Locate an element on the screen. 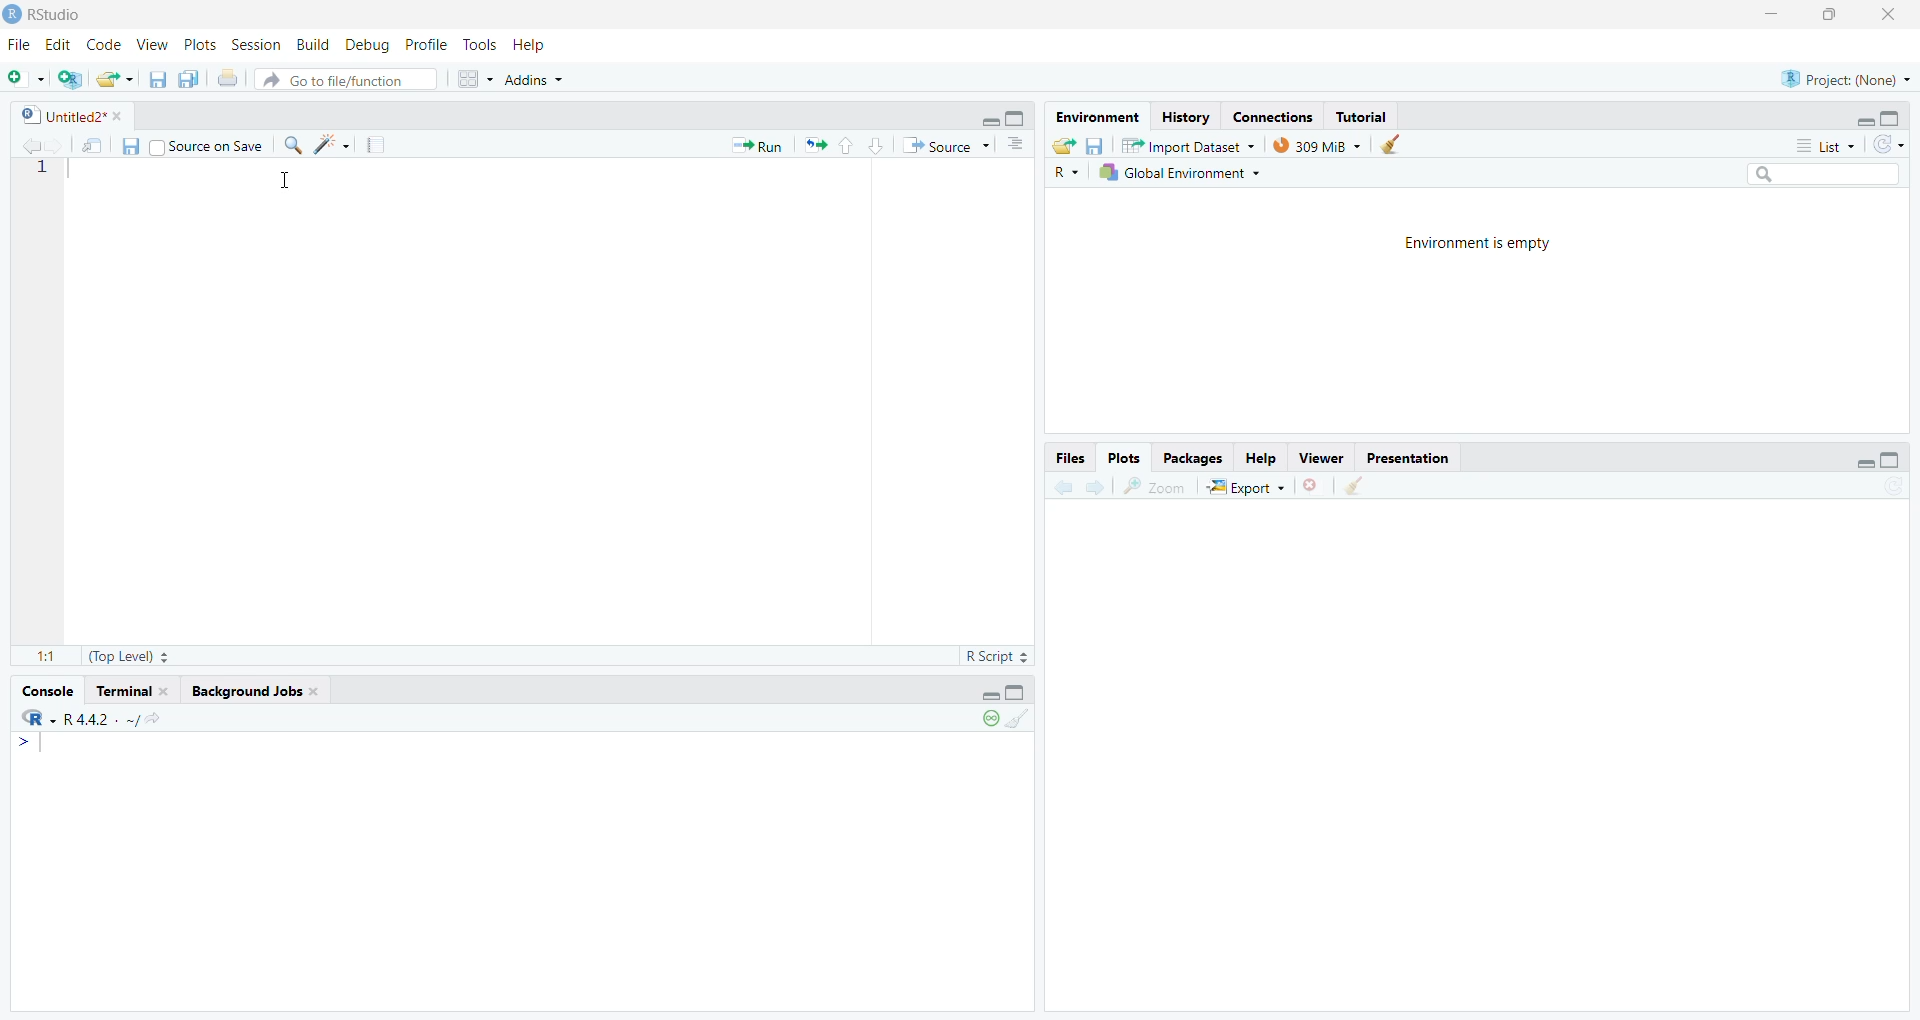 The width and height of the screenshot is (1920, 1020). Go to file/function is located at coordinates (336, 82).